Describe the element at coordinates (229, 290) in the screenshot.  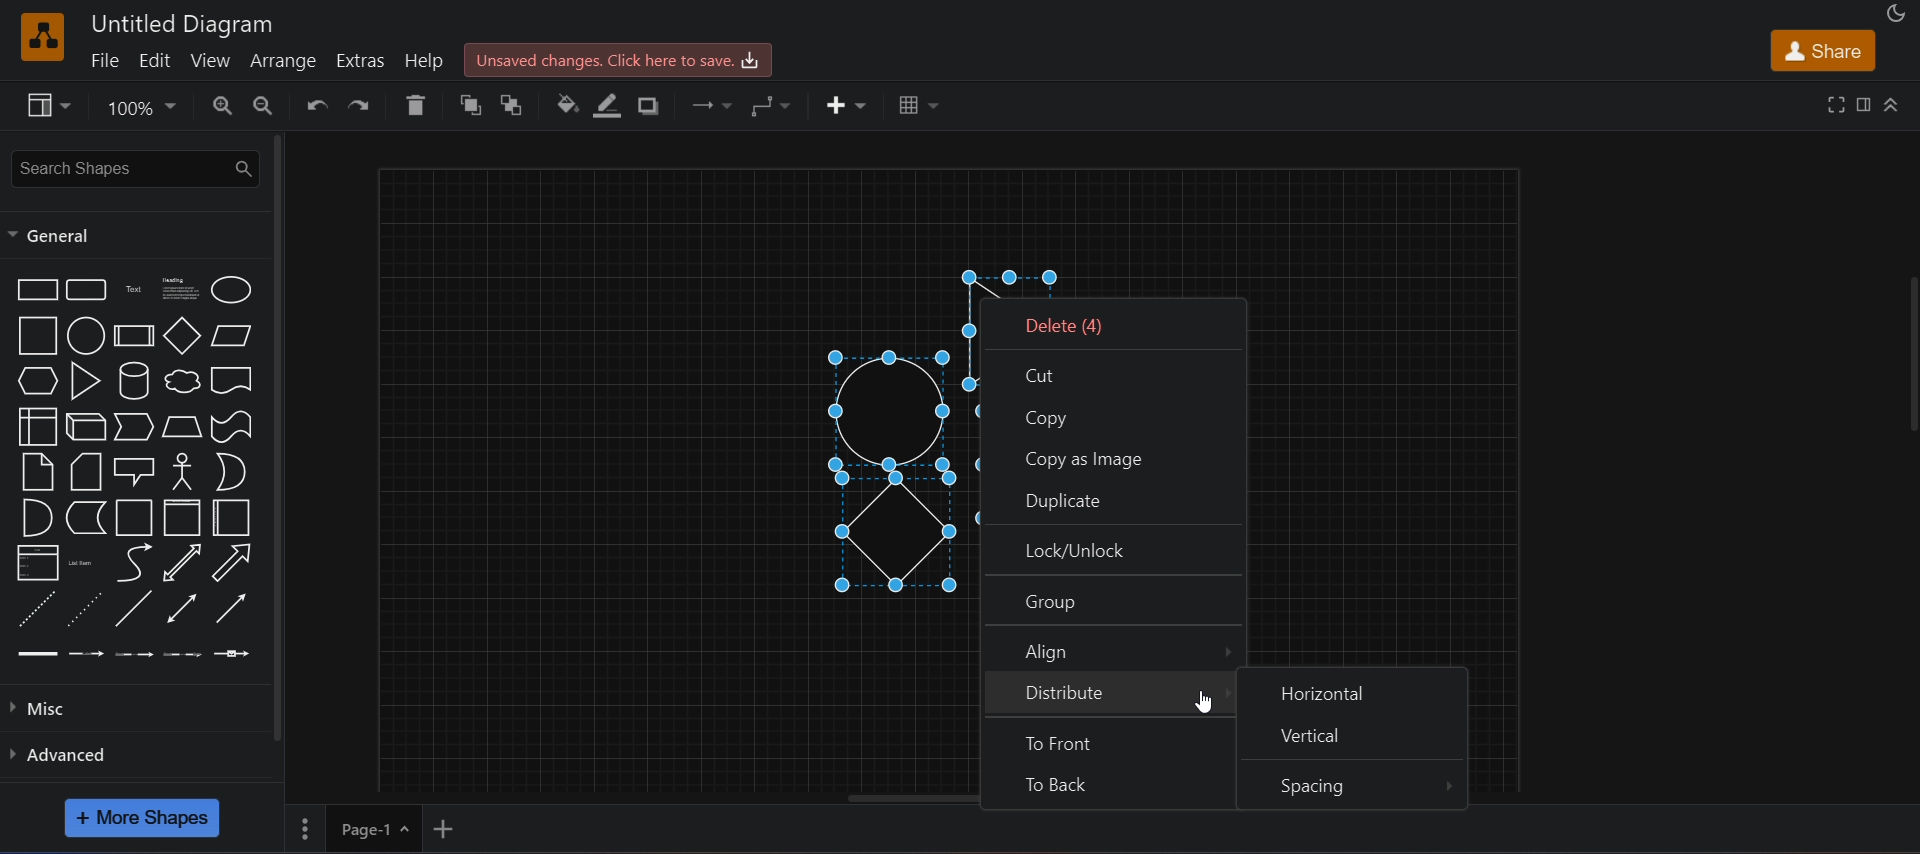
I see `ellipse` at that location.